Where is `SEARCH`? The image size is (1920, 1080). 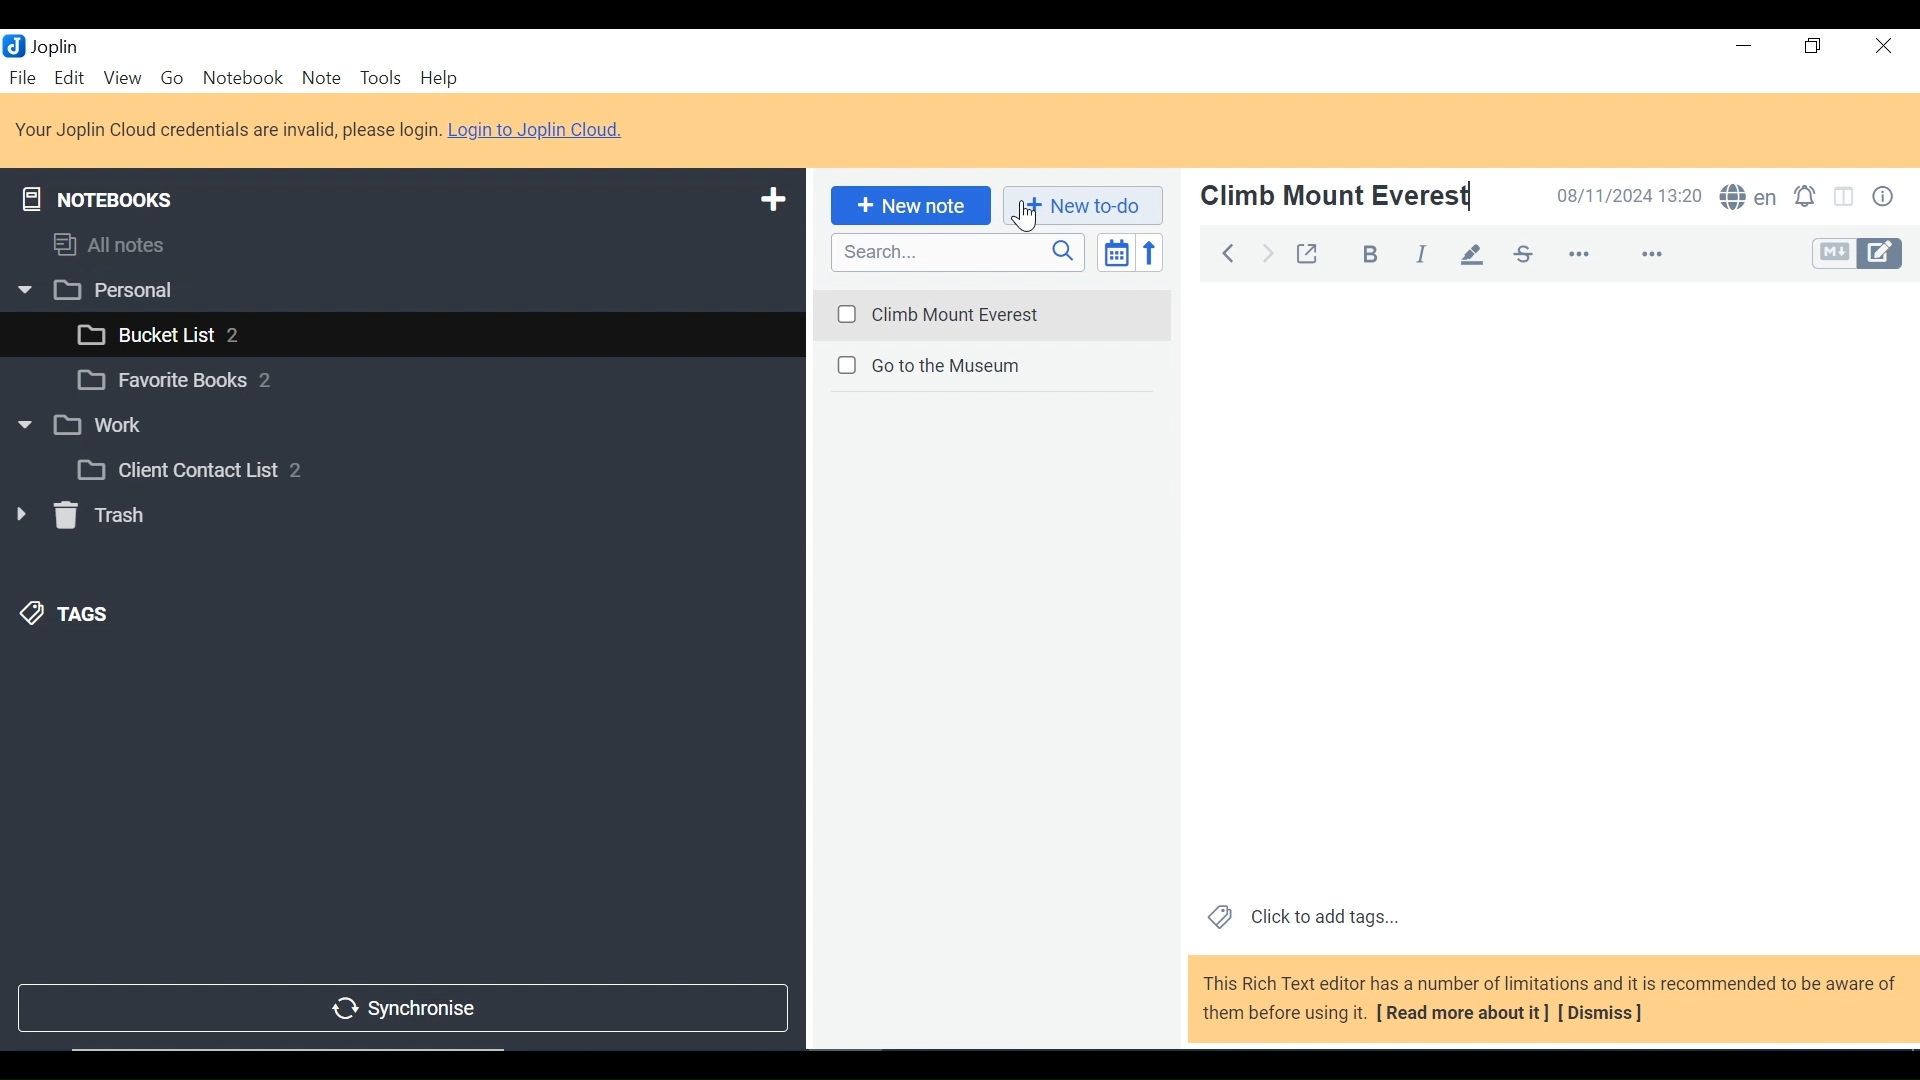
SEARCH is located at coordinates (959, 252).